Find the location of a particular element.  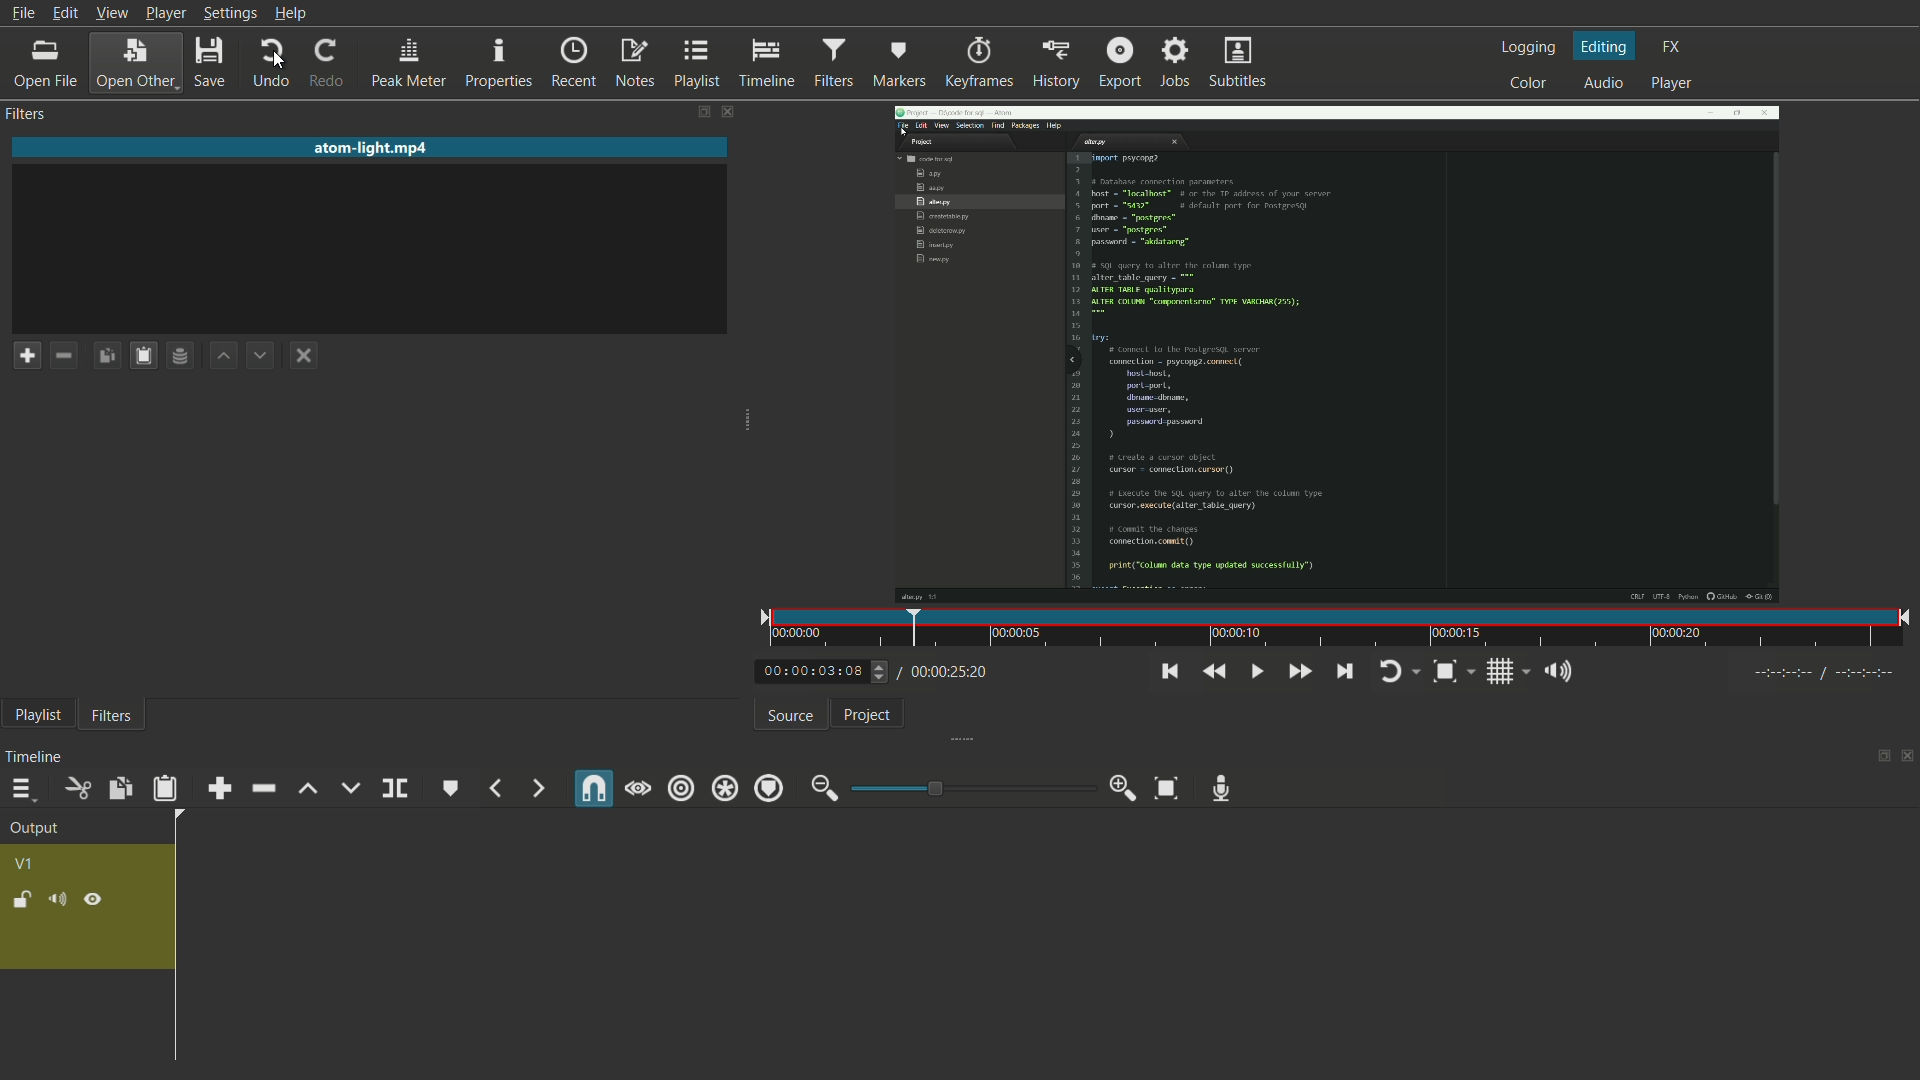

export is located at coordinates (1120, 61).